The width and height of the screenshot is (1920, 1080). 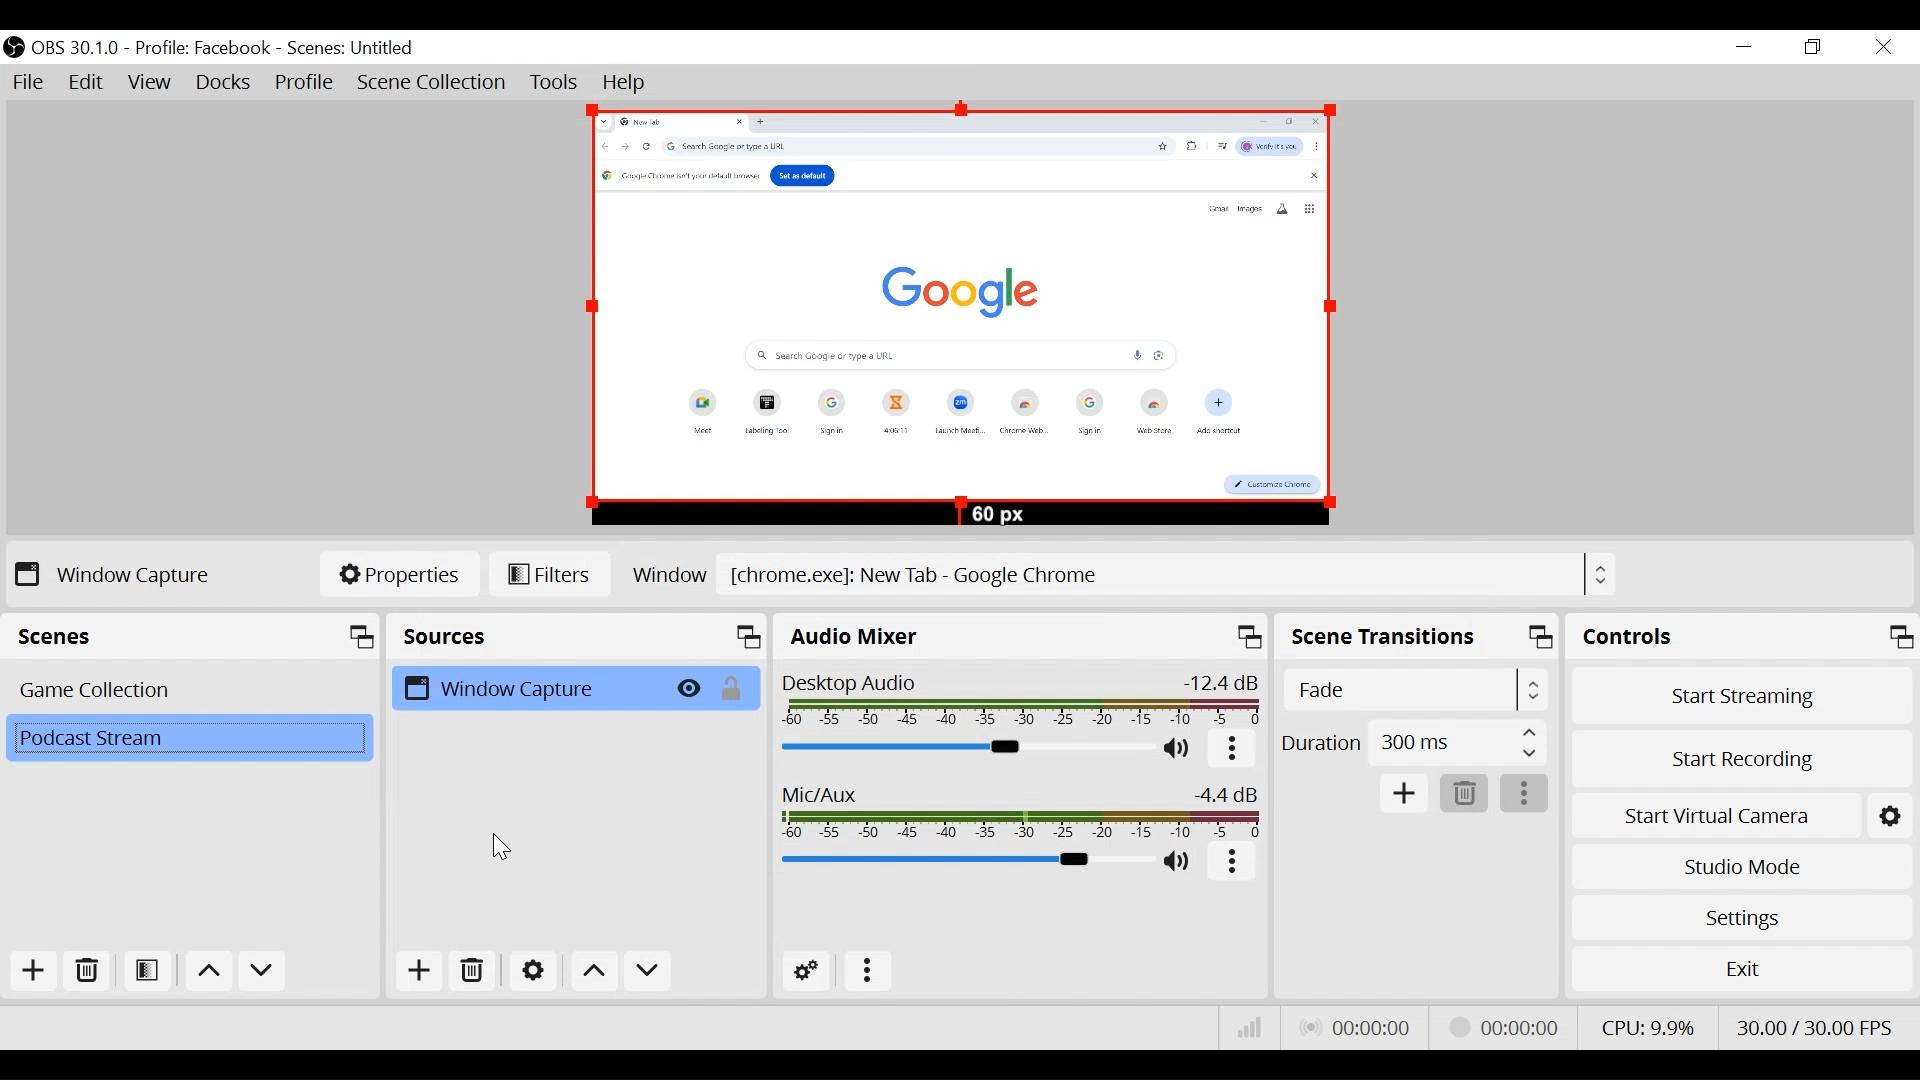 What do you see at coordinates (504, 845) in the screenshot?
I see `cursor` at bounding box center [504, 845].